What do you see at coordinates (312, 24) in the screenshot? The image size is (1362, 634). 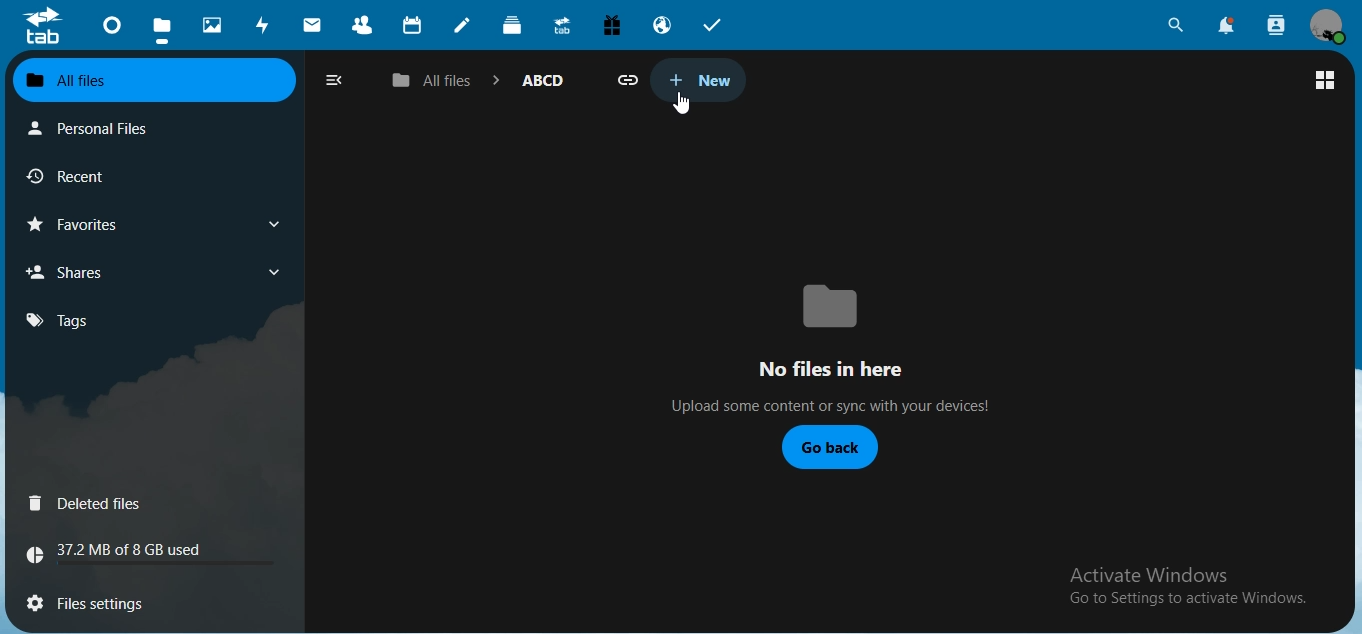 I see `mail` at bounding box center [312, 24].